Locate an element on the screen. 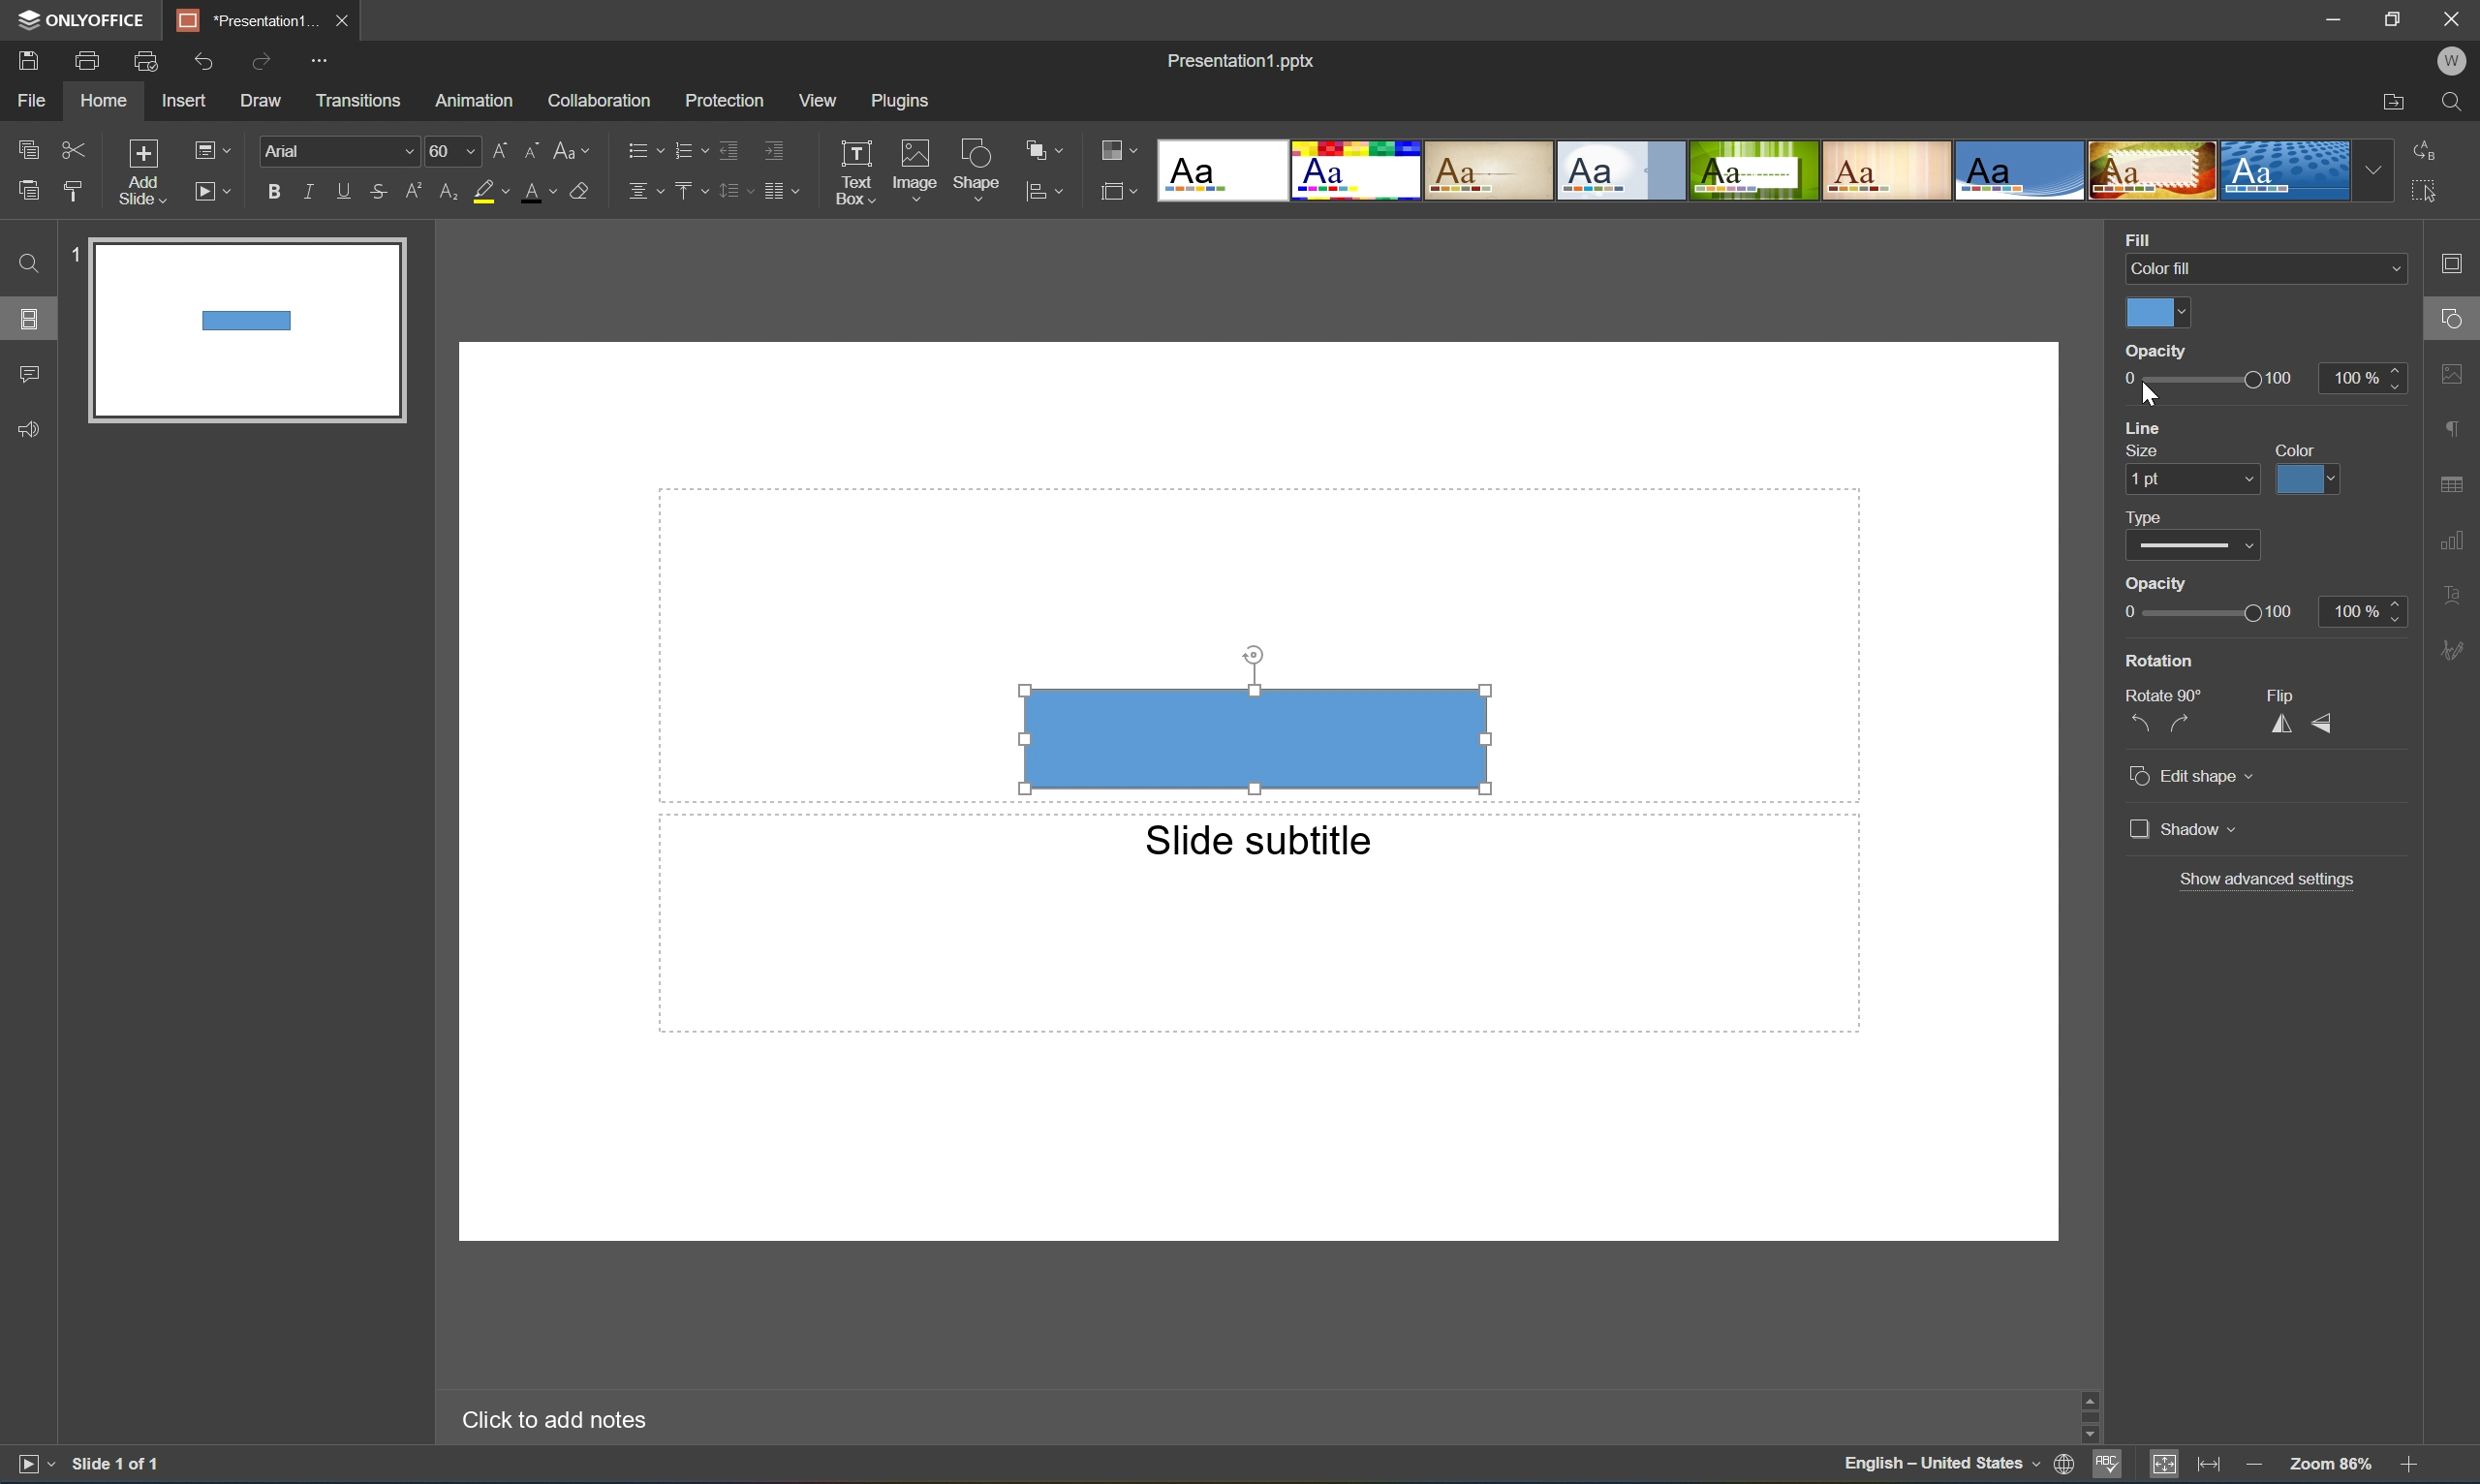  Decrease indent is located at coordinates (729, 147).